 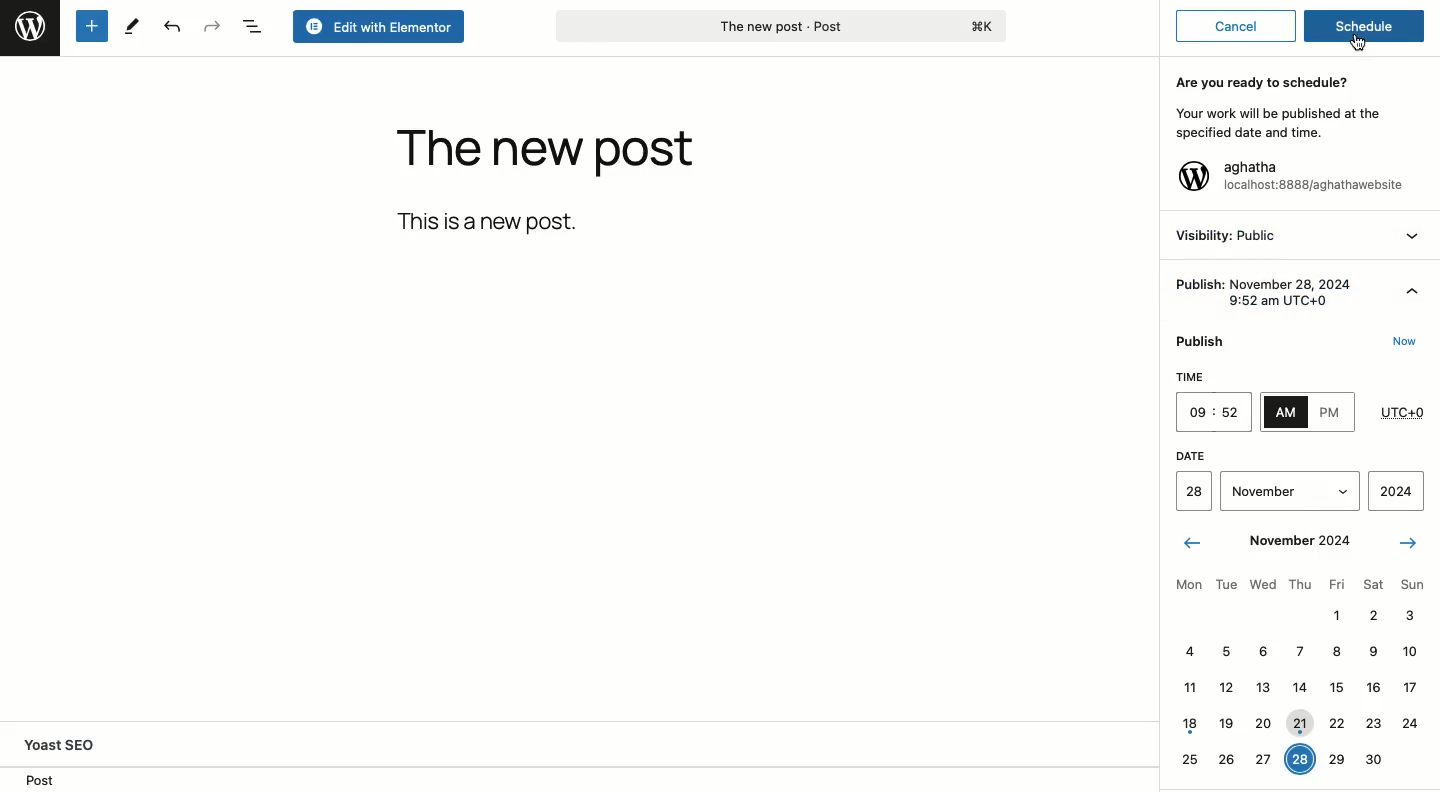 What do you see at coordinates (1371, 650) in the screenshot?
I see `` at bounding box center [1371, 650].